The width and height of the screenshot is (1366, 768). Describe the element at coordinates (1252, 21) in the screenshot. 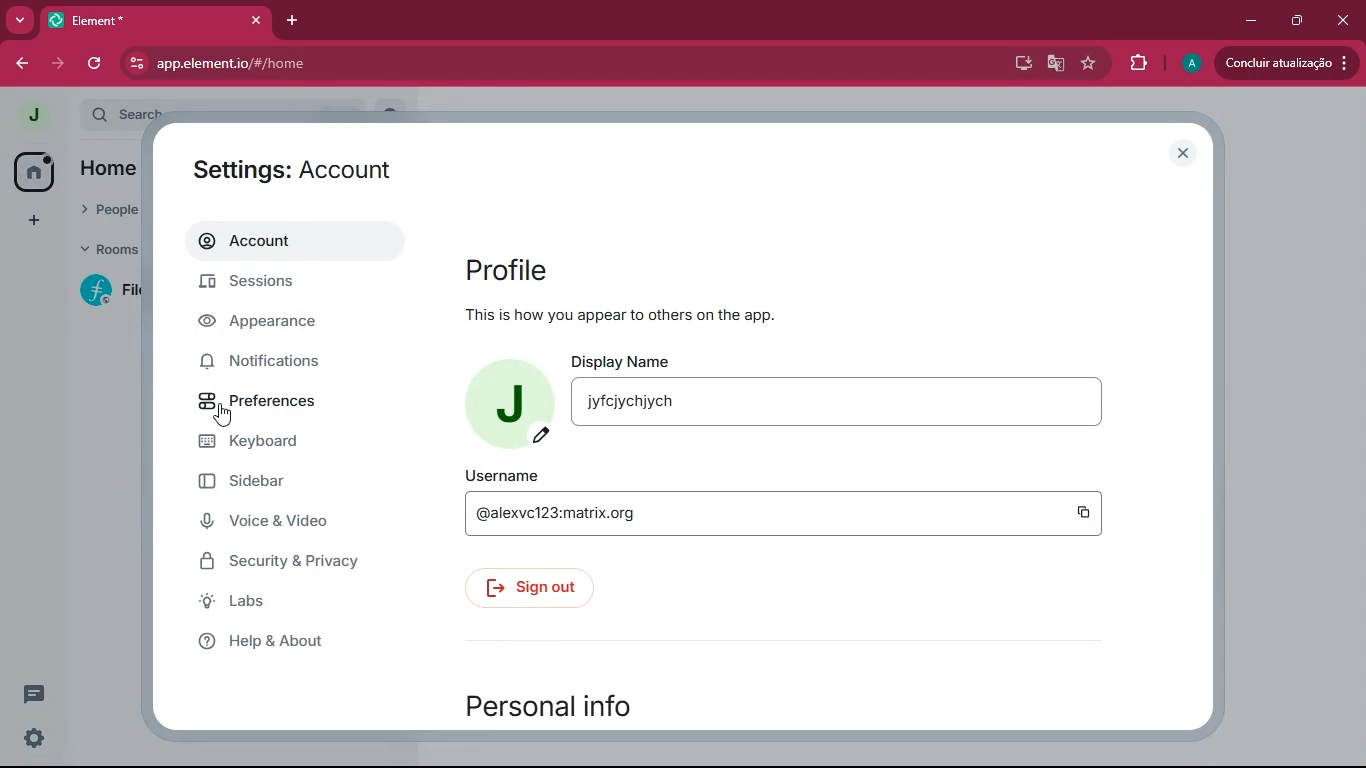

I see `minimize` at that location.